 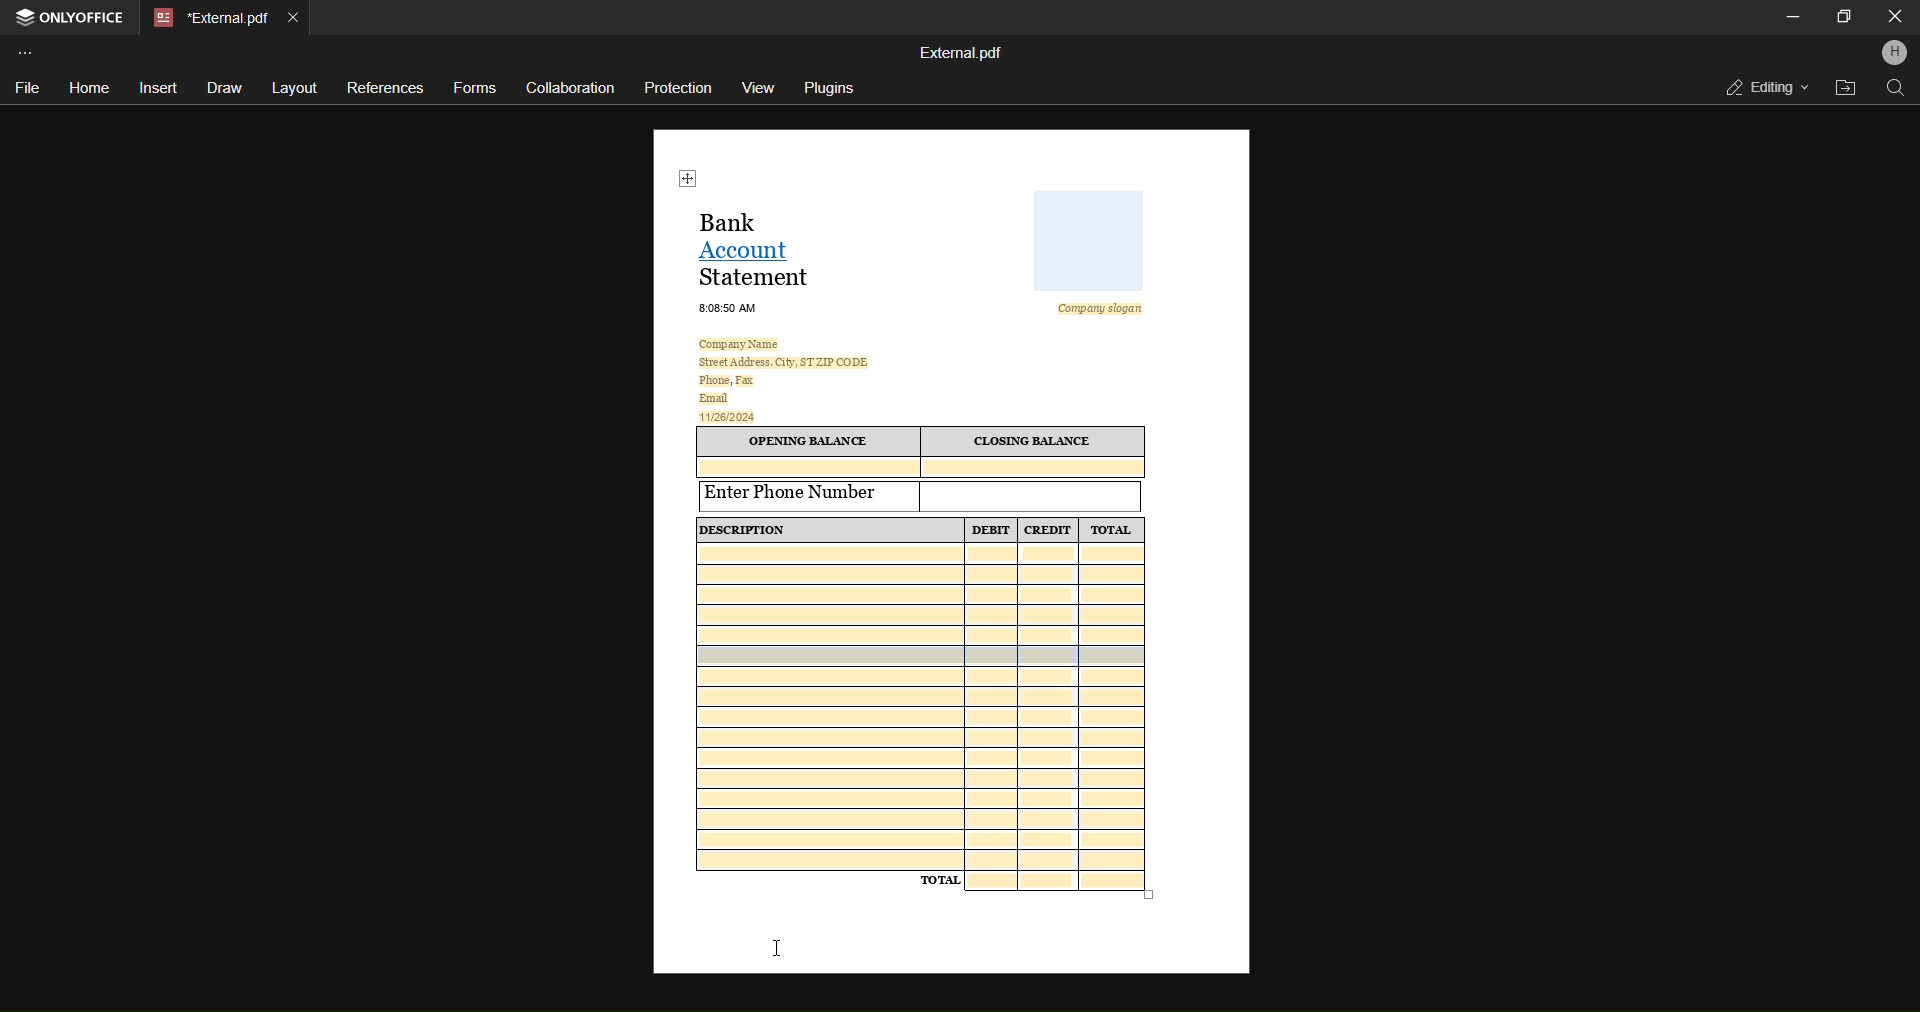 What do you see at coordinates (783, 362) in the screenshot?
I see `‘Street Address. City, ST ZIP CODE` at bounding box center [783, 362].